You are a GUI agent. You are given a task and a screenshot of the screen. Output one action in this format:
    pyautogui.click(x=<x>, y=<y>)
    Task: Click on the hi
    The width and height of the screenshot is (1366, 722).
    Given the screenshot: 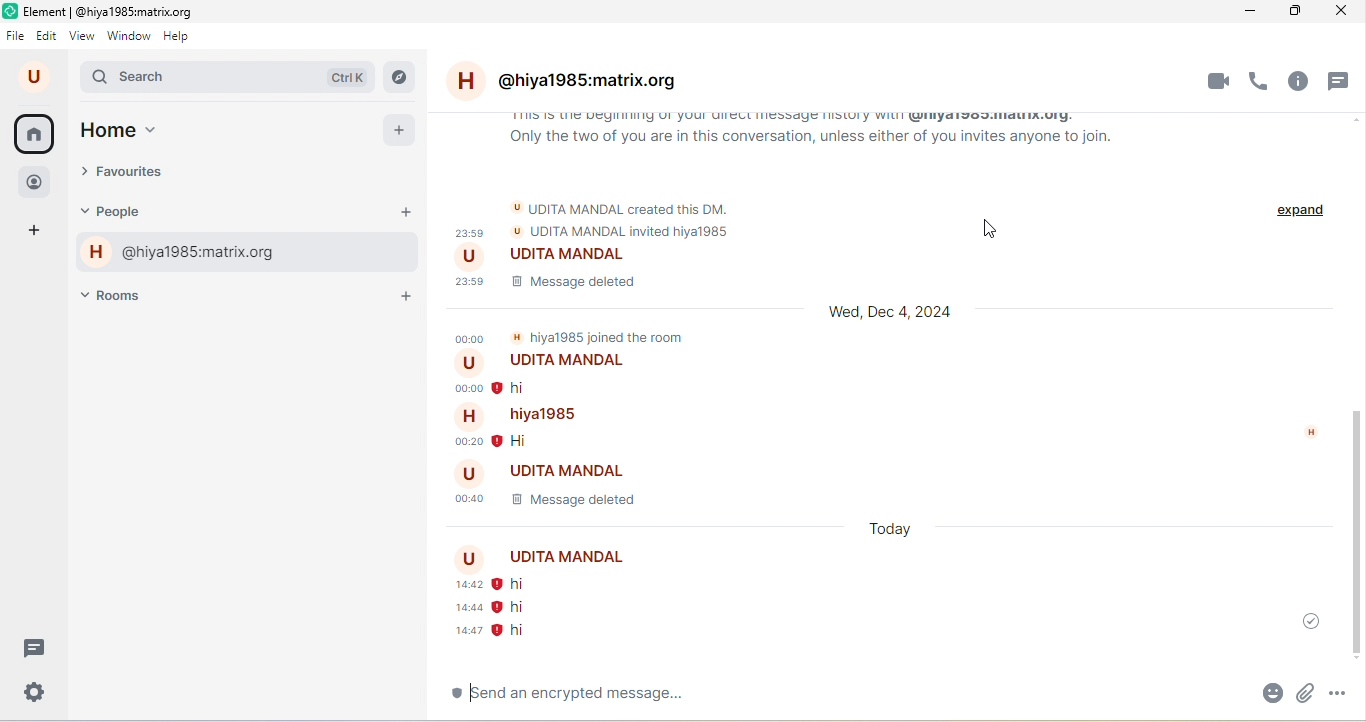 What is the action you would take?
    pyautogui.click(x=528, y=387)
    